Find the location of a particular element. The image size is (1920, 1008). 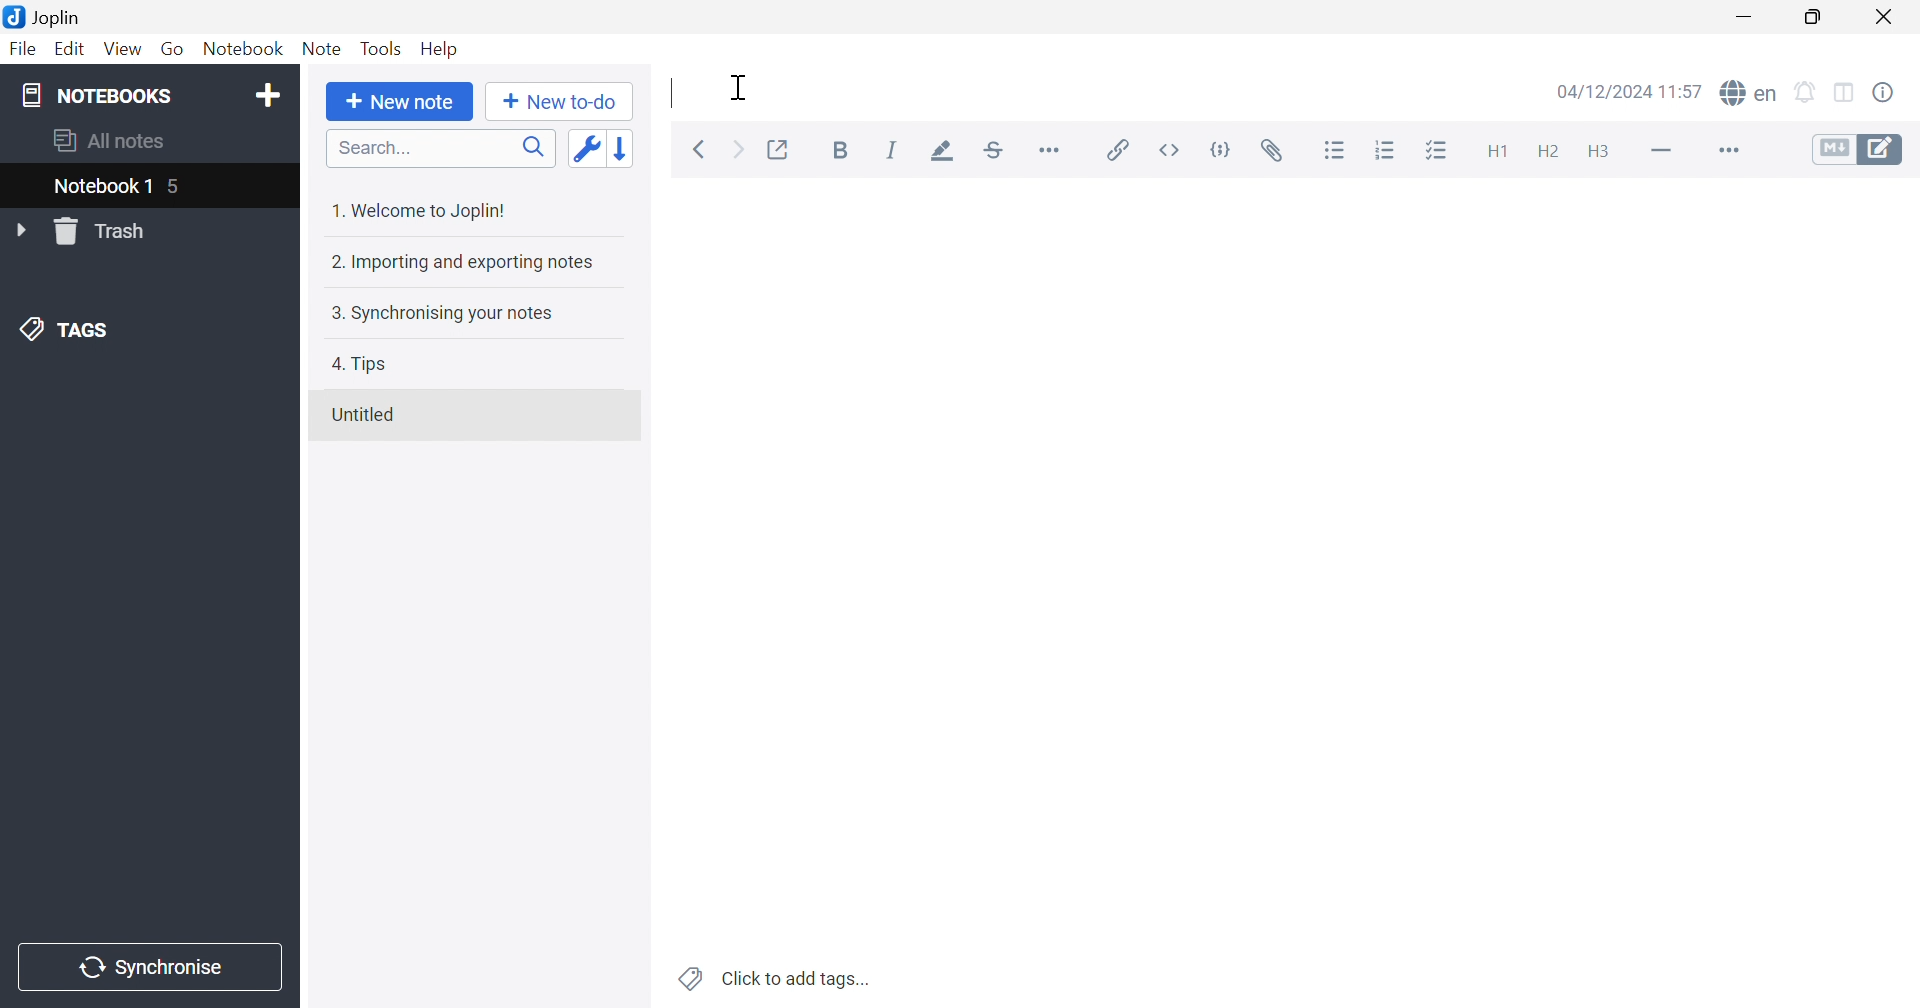

Insert / edit link is located at coordinates (1119, 148).